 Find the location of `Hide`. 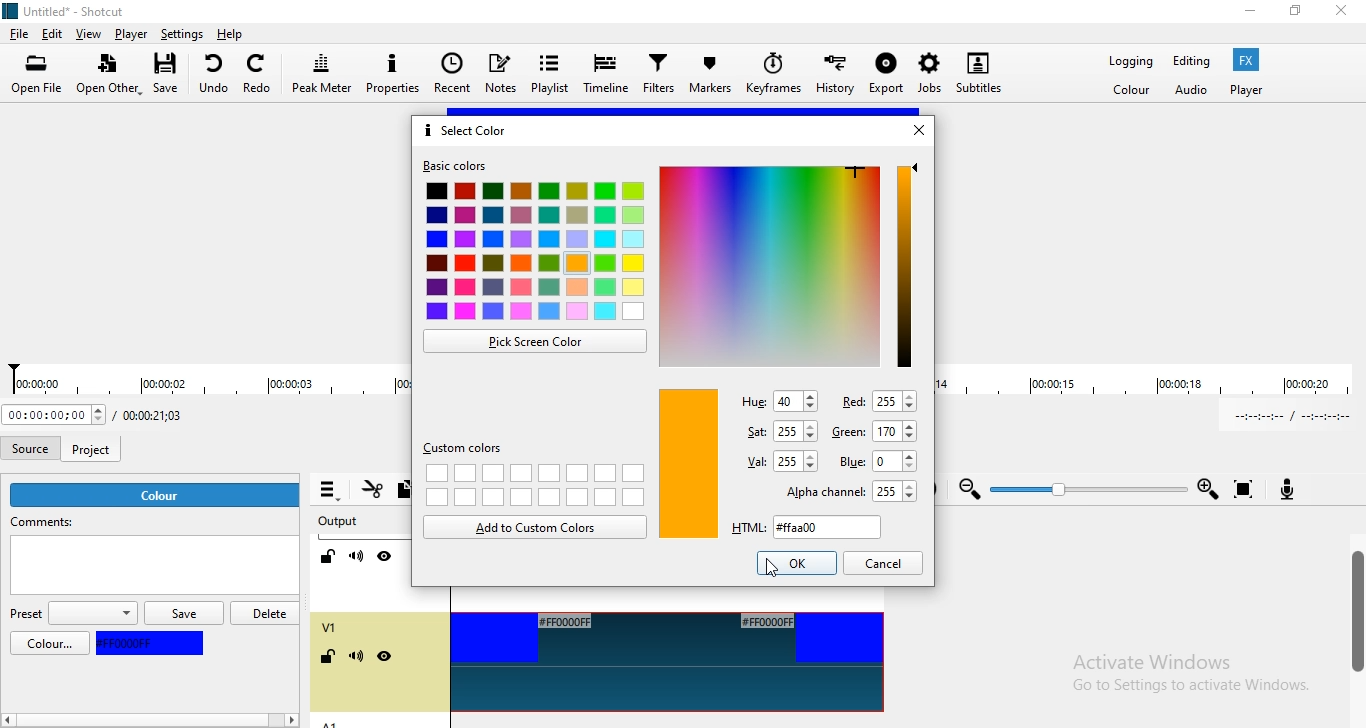

Hide is located at coordinates (384, 556).